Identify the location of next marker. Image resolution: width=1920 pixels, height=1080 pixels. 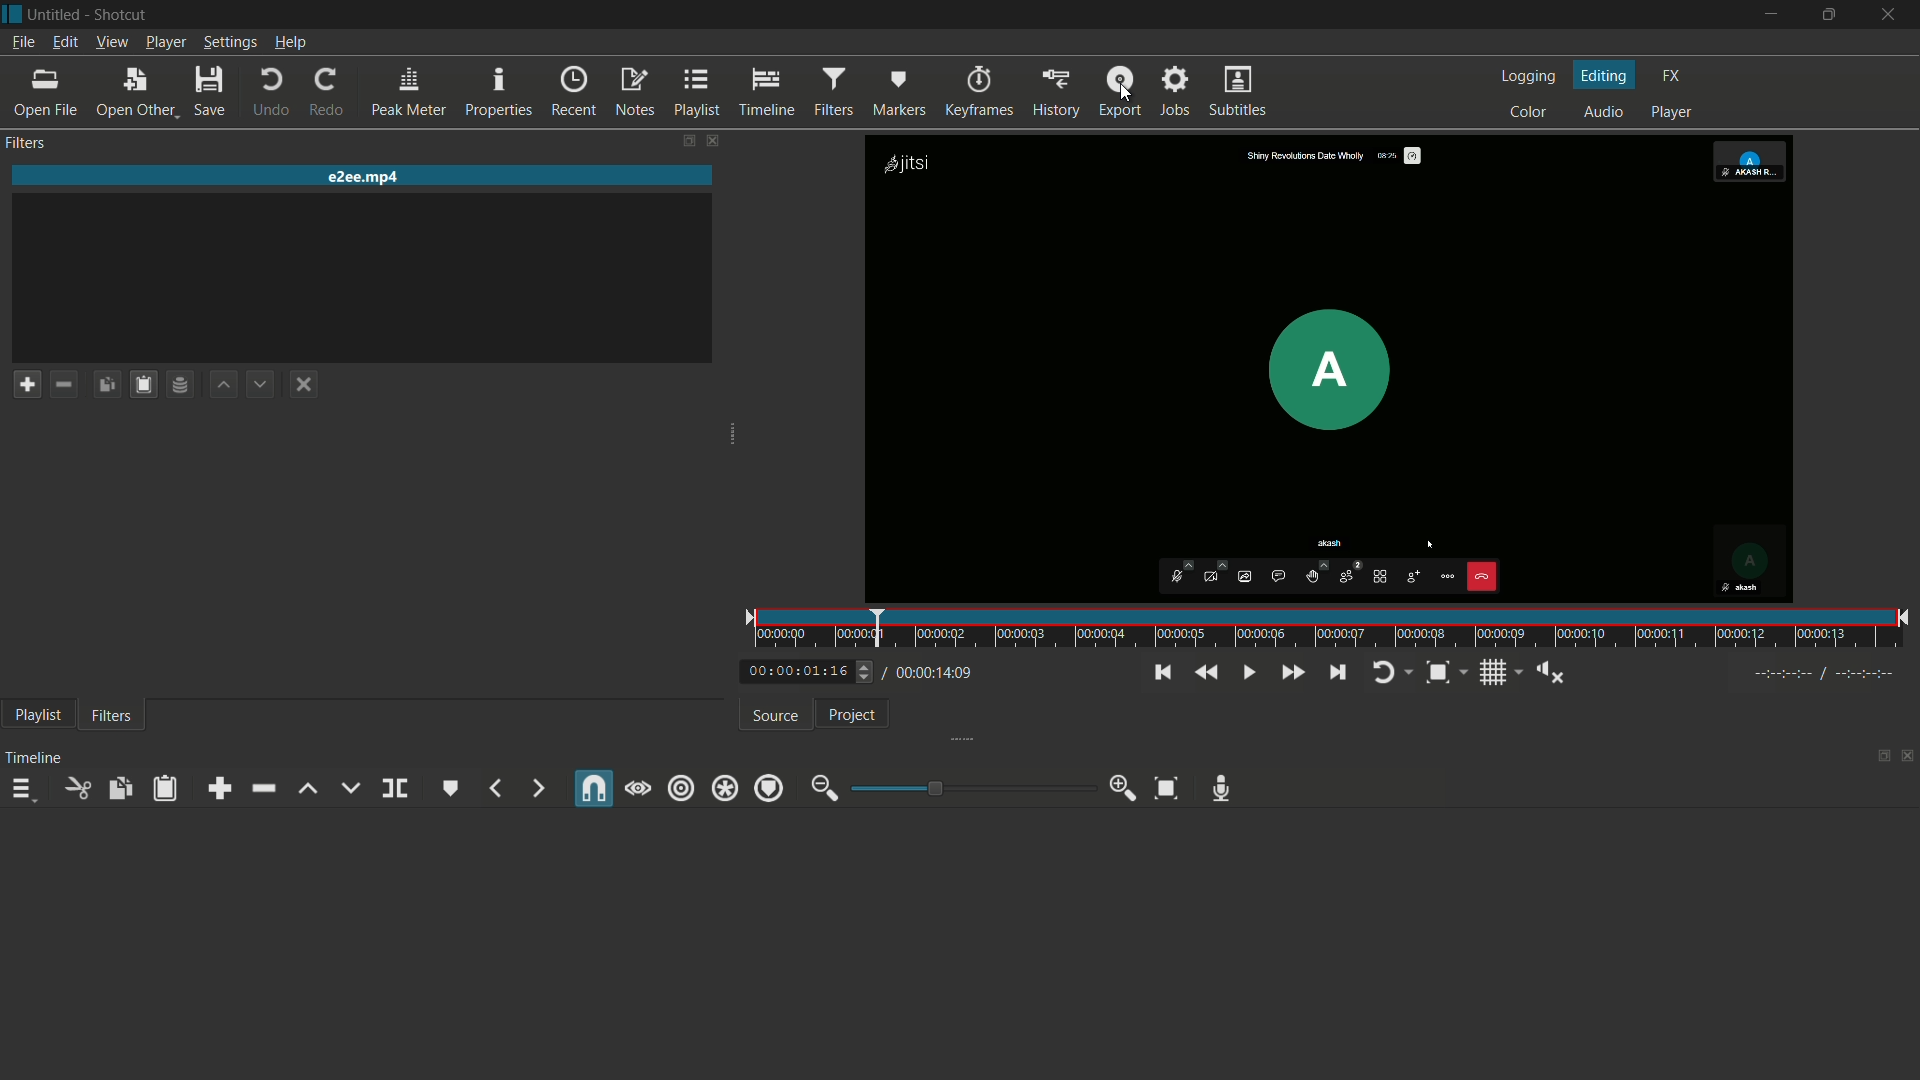
(536, 788).